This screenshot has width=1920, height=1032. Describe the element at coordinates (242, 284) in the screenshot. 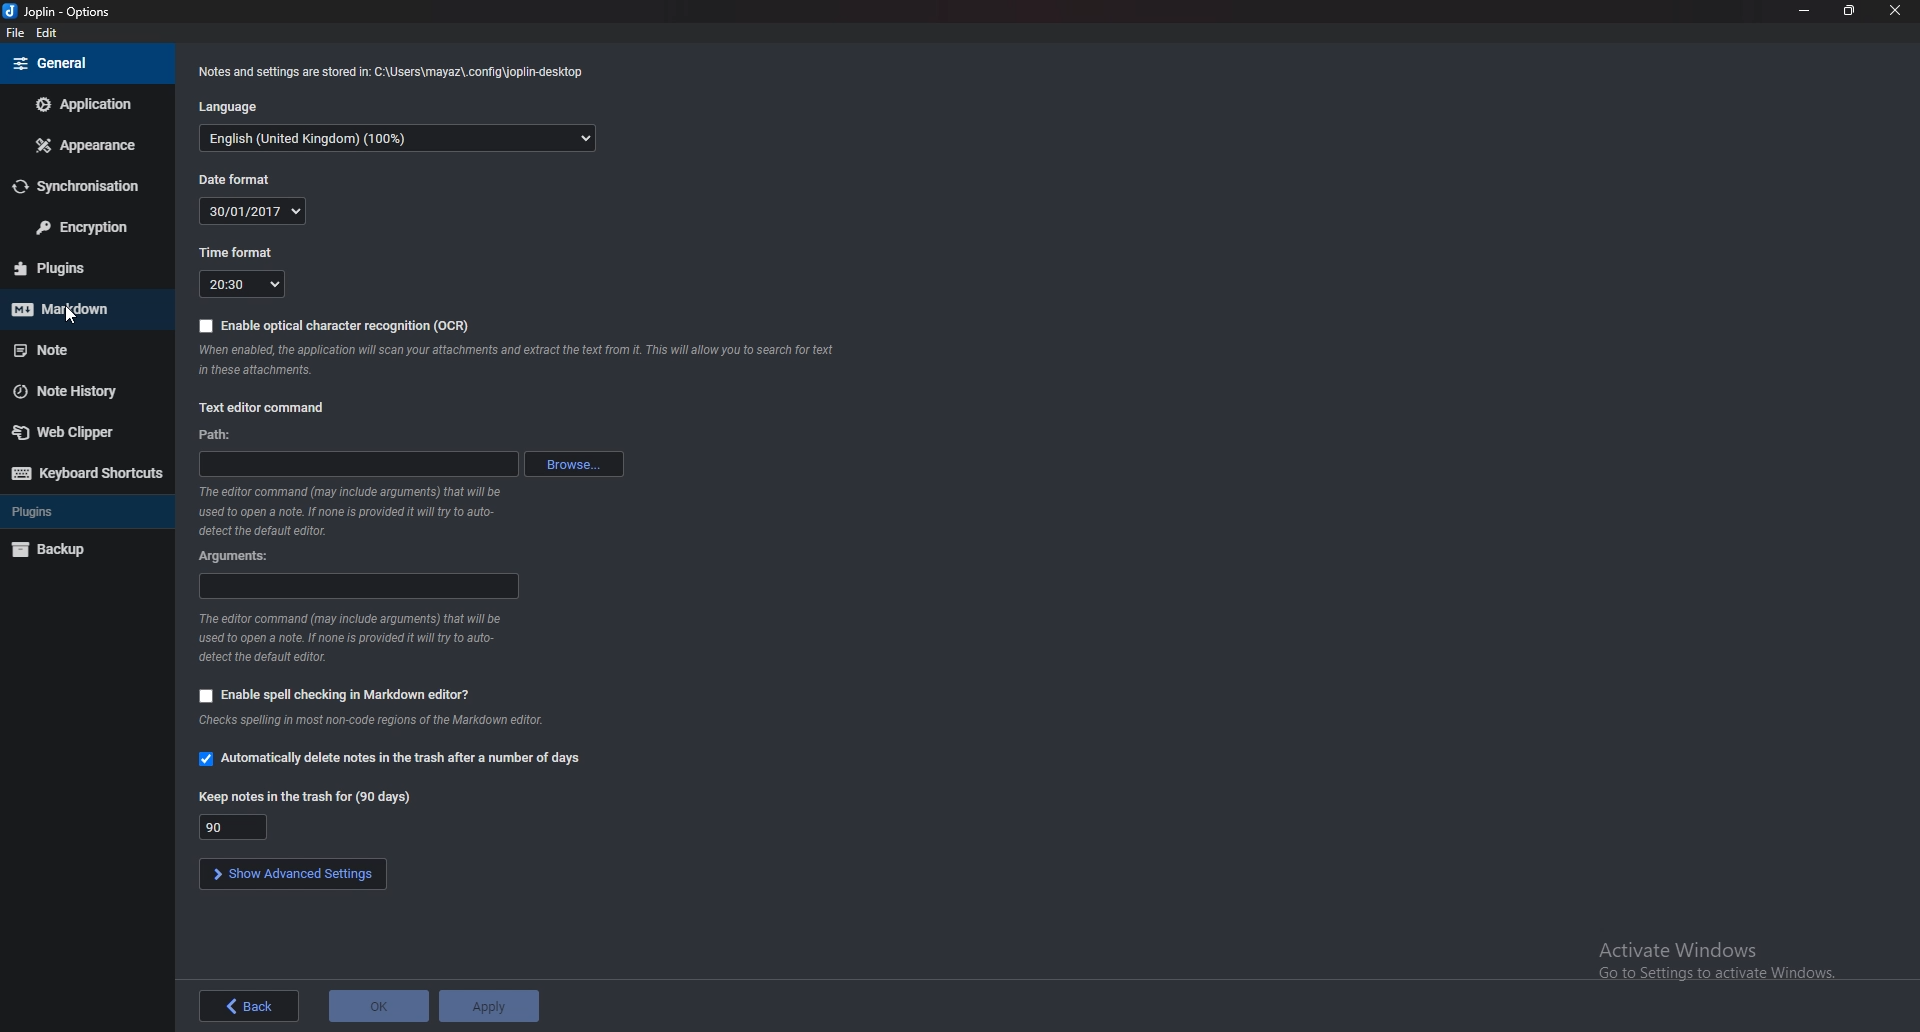

I see `20:30` at that location.